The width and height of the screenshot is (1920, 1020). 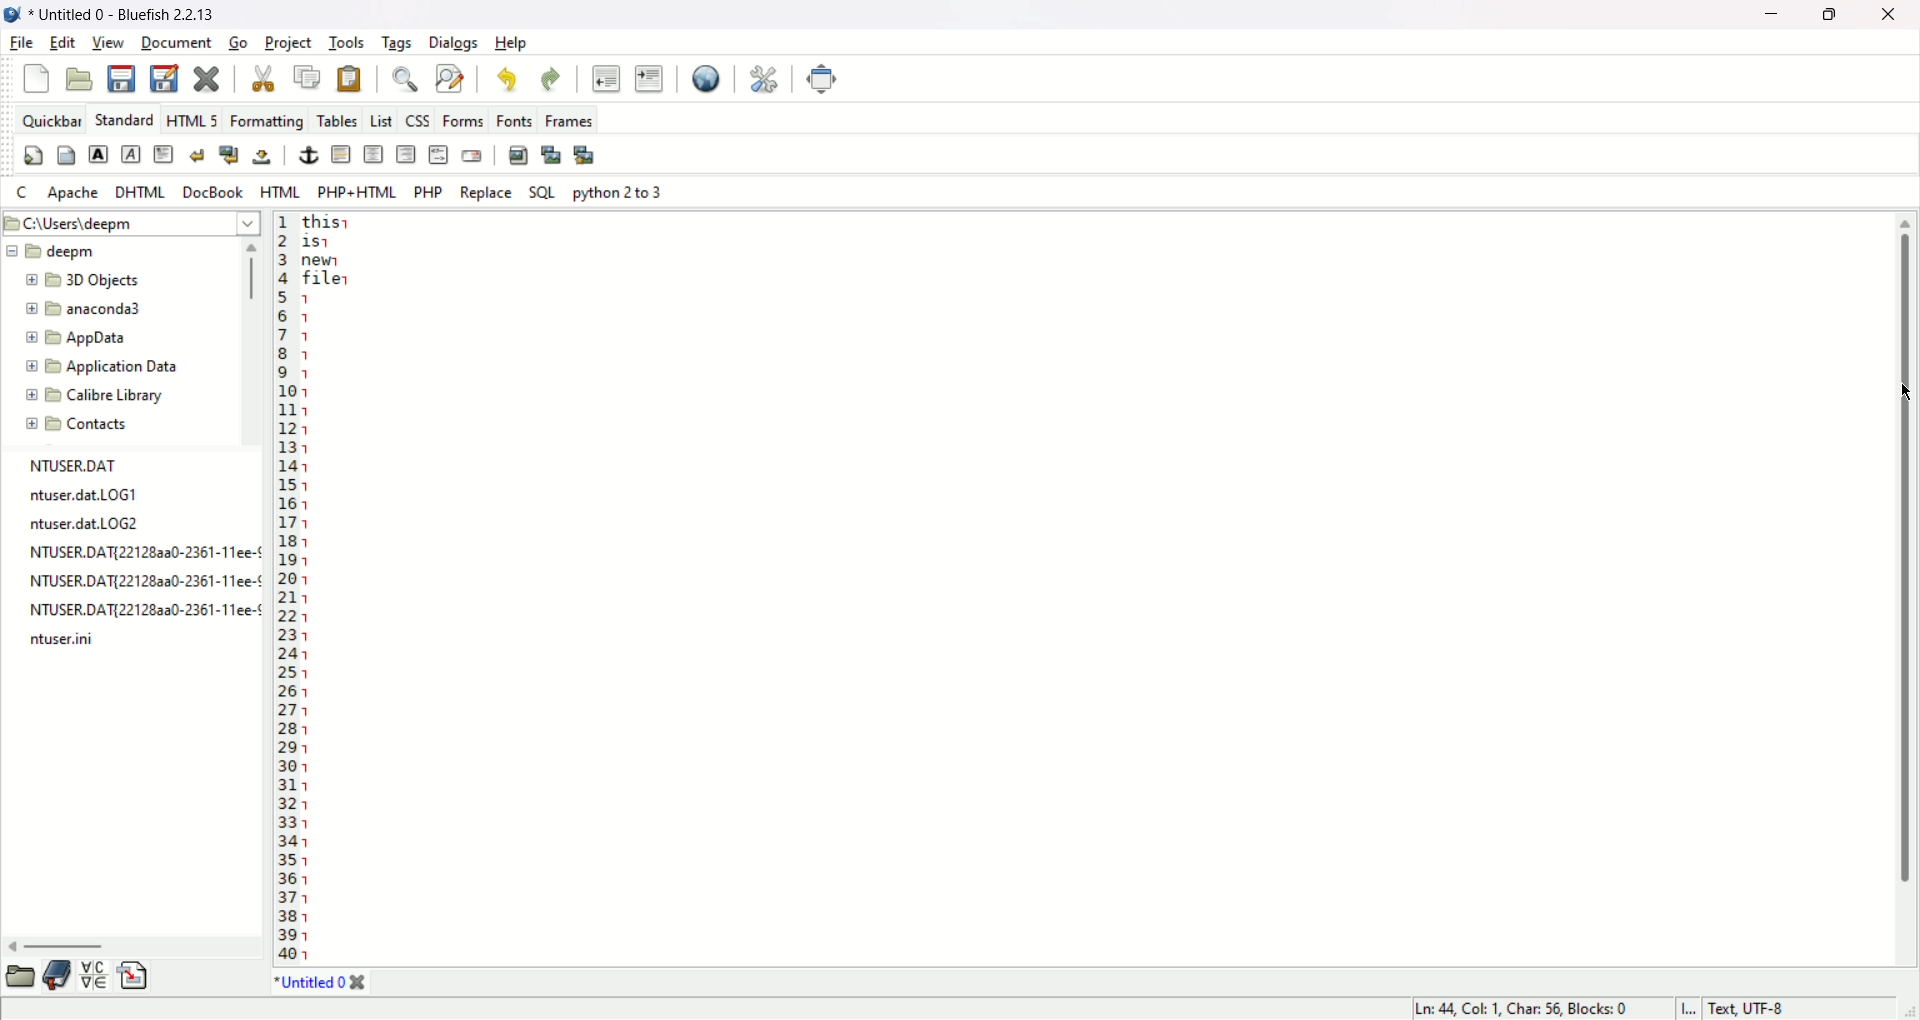 What do you see at coordinates (211, 191) in the screenshot?
I see `DocBook` at bounding box center [211, 191].